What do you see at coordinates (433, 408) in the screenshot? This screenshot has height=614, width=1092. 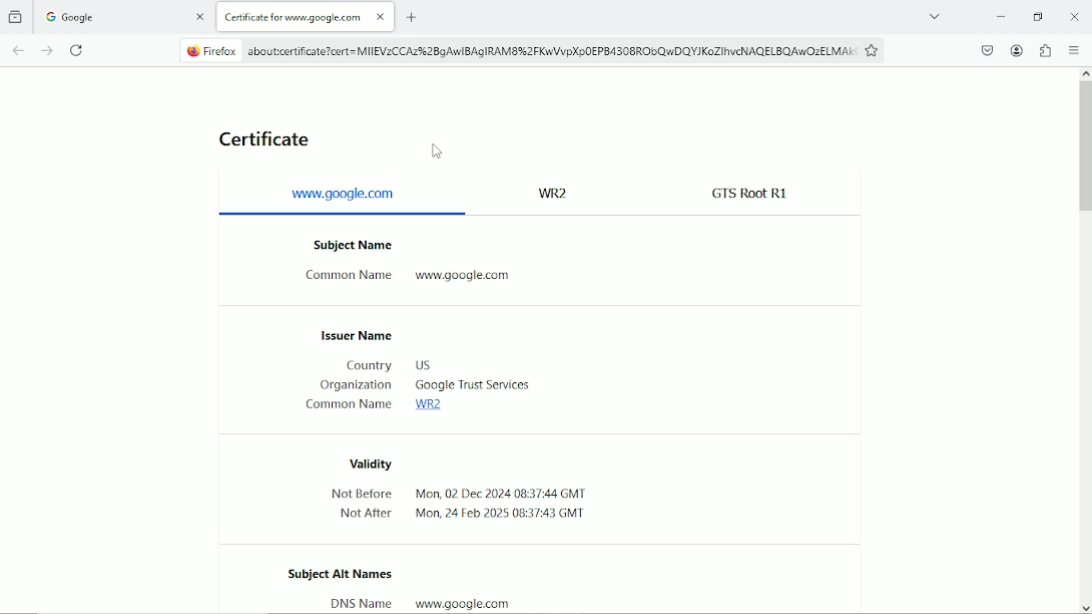 I see `WR2` at bounding box center [433, 408].